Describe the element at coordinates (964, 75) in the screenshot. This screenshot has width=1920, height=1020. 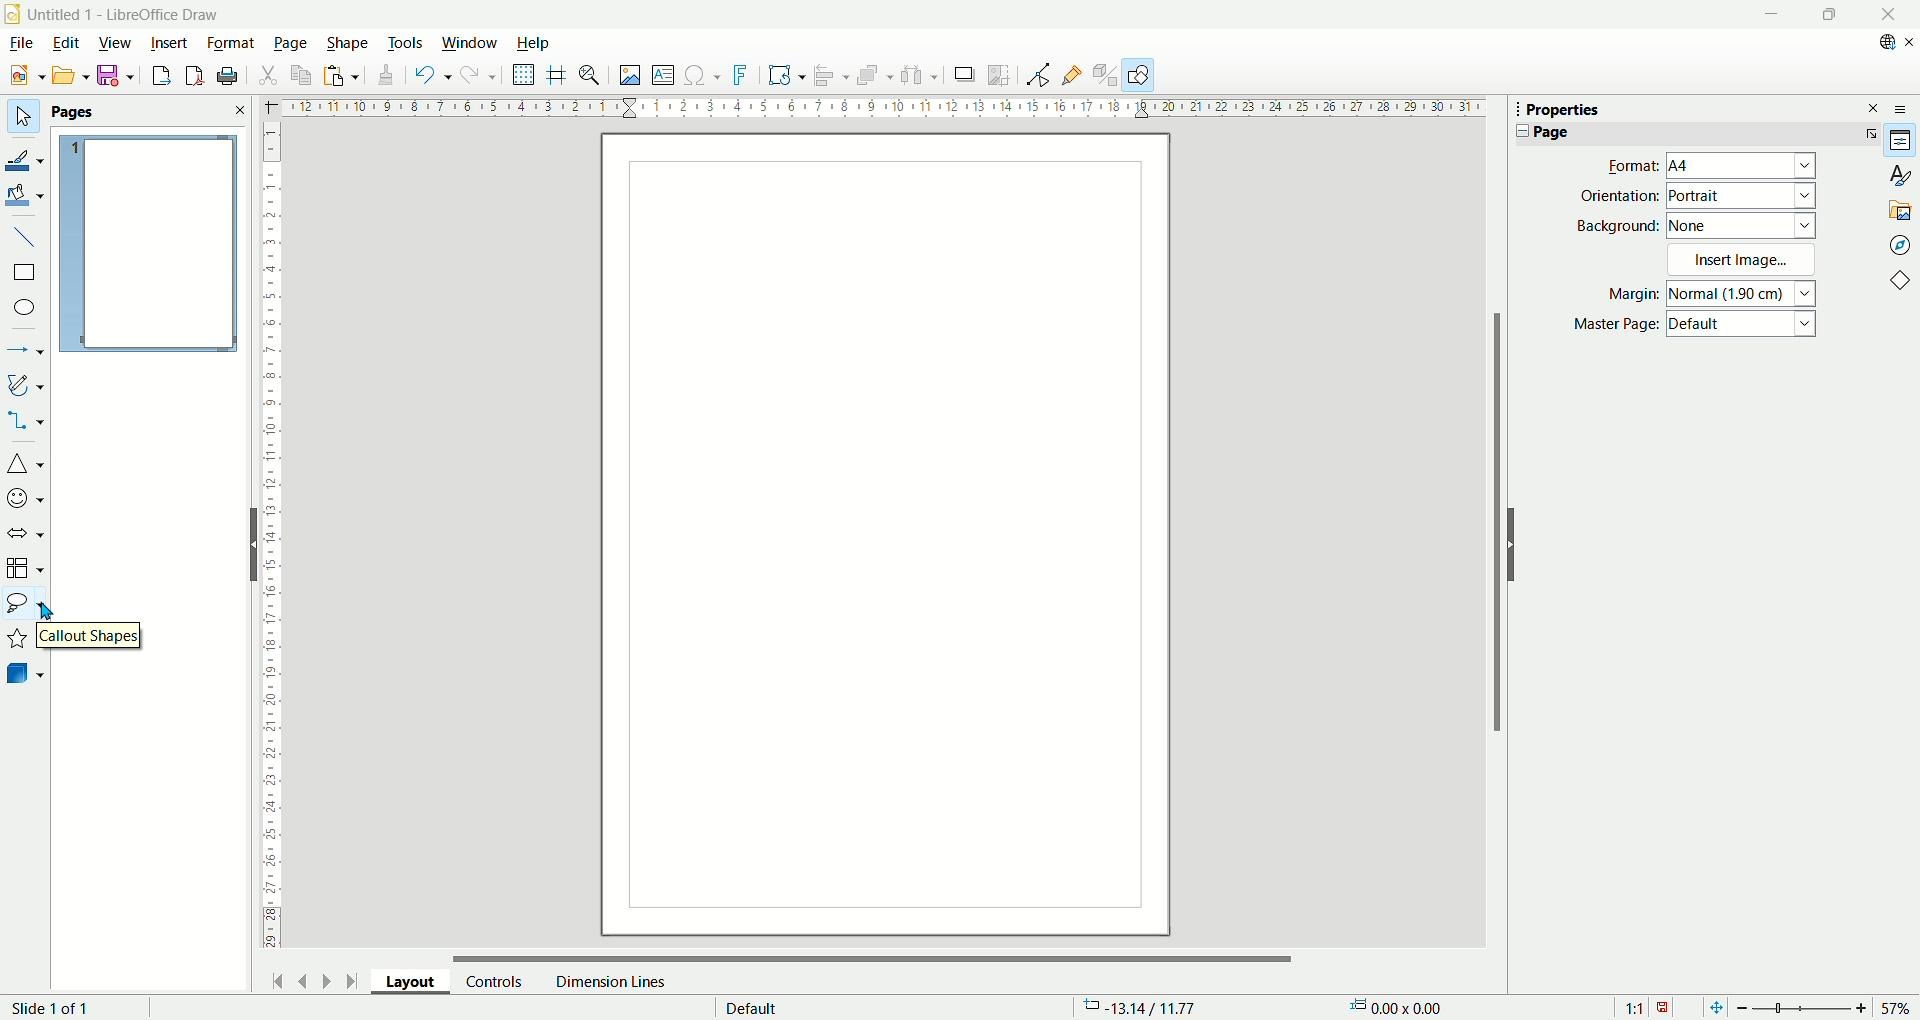
I see `shadow` at that location.